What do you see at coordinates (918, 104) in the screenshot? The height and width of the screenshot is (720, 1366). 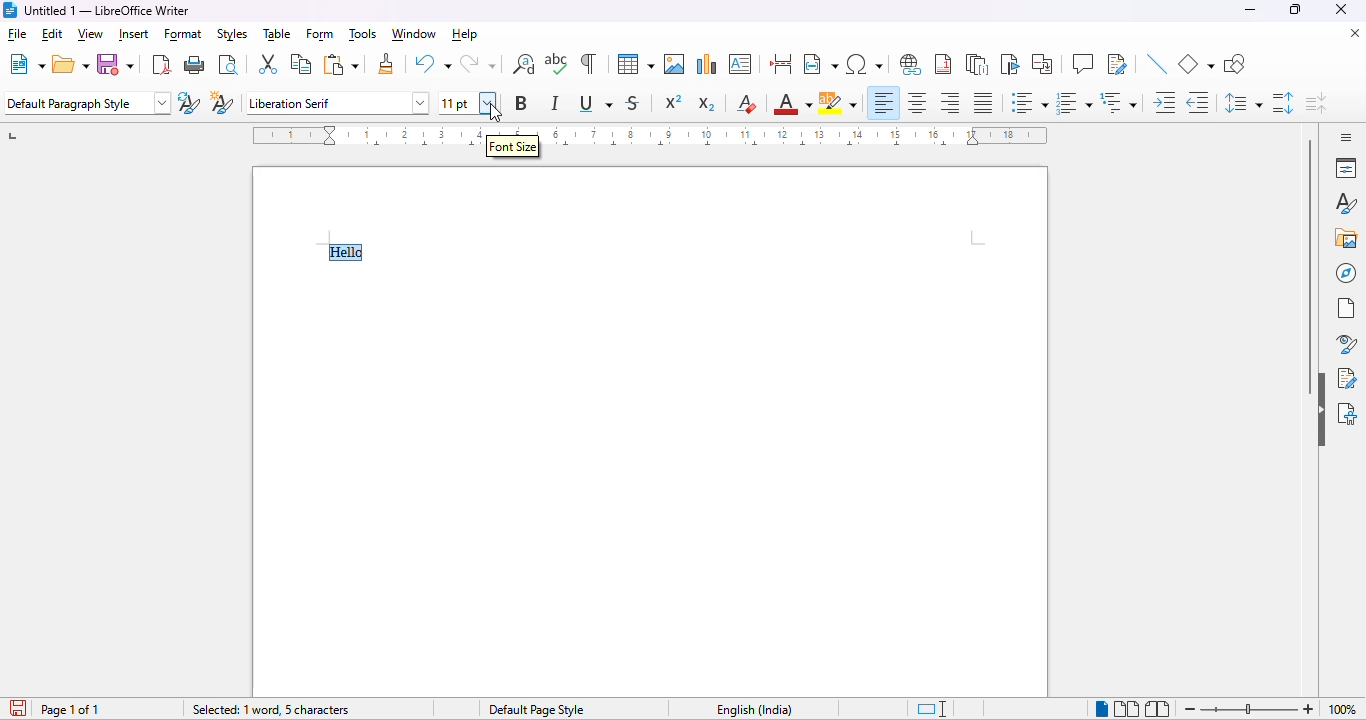 I see `align center` at bounding box center [918, 104].